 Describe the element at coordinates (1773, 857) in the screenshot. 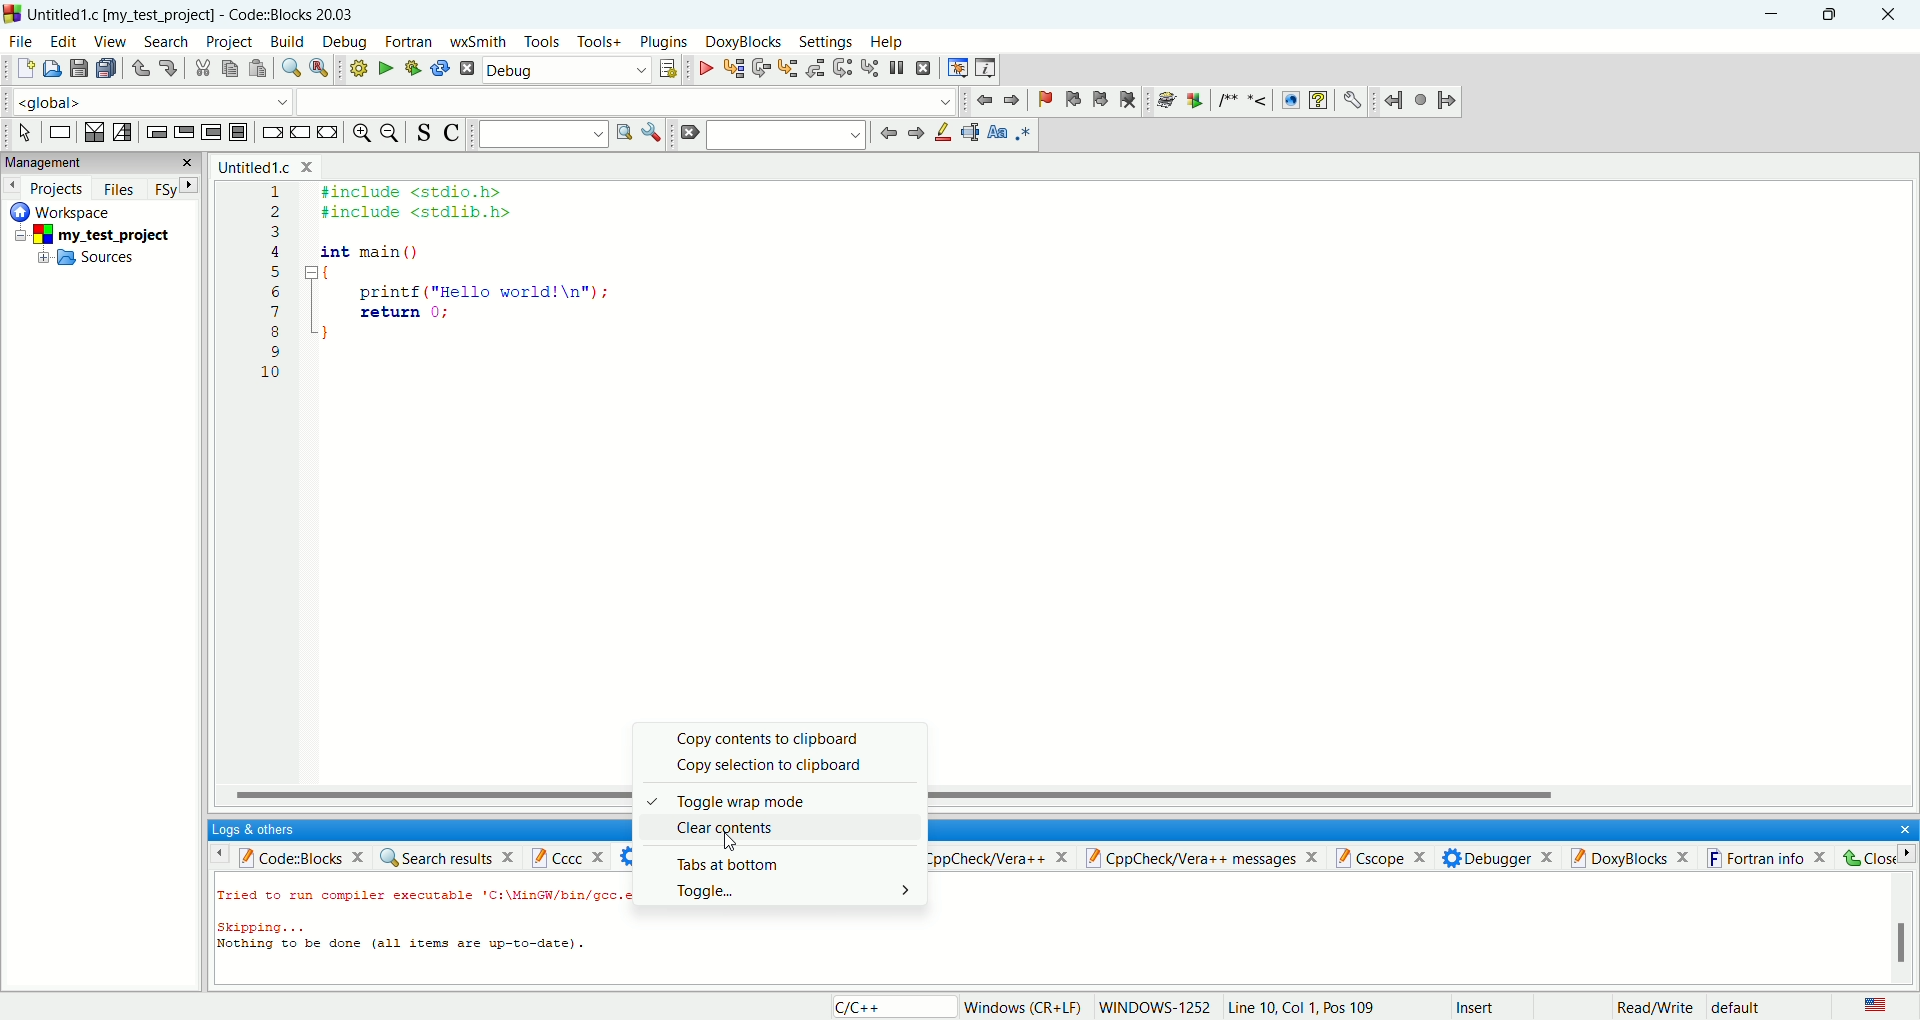

I see `fortran info` at that location.